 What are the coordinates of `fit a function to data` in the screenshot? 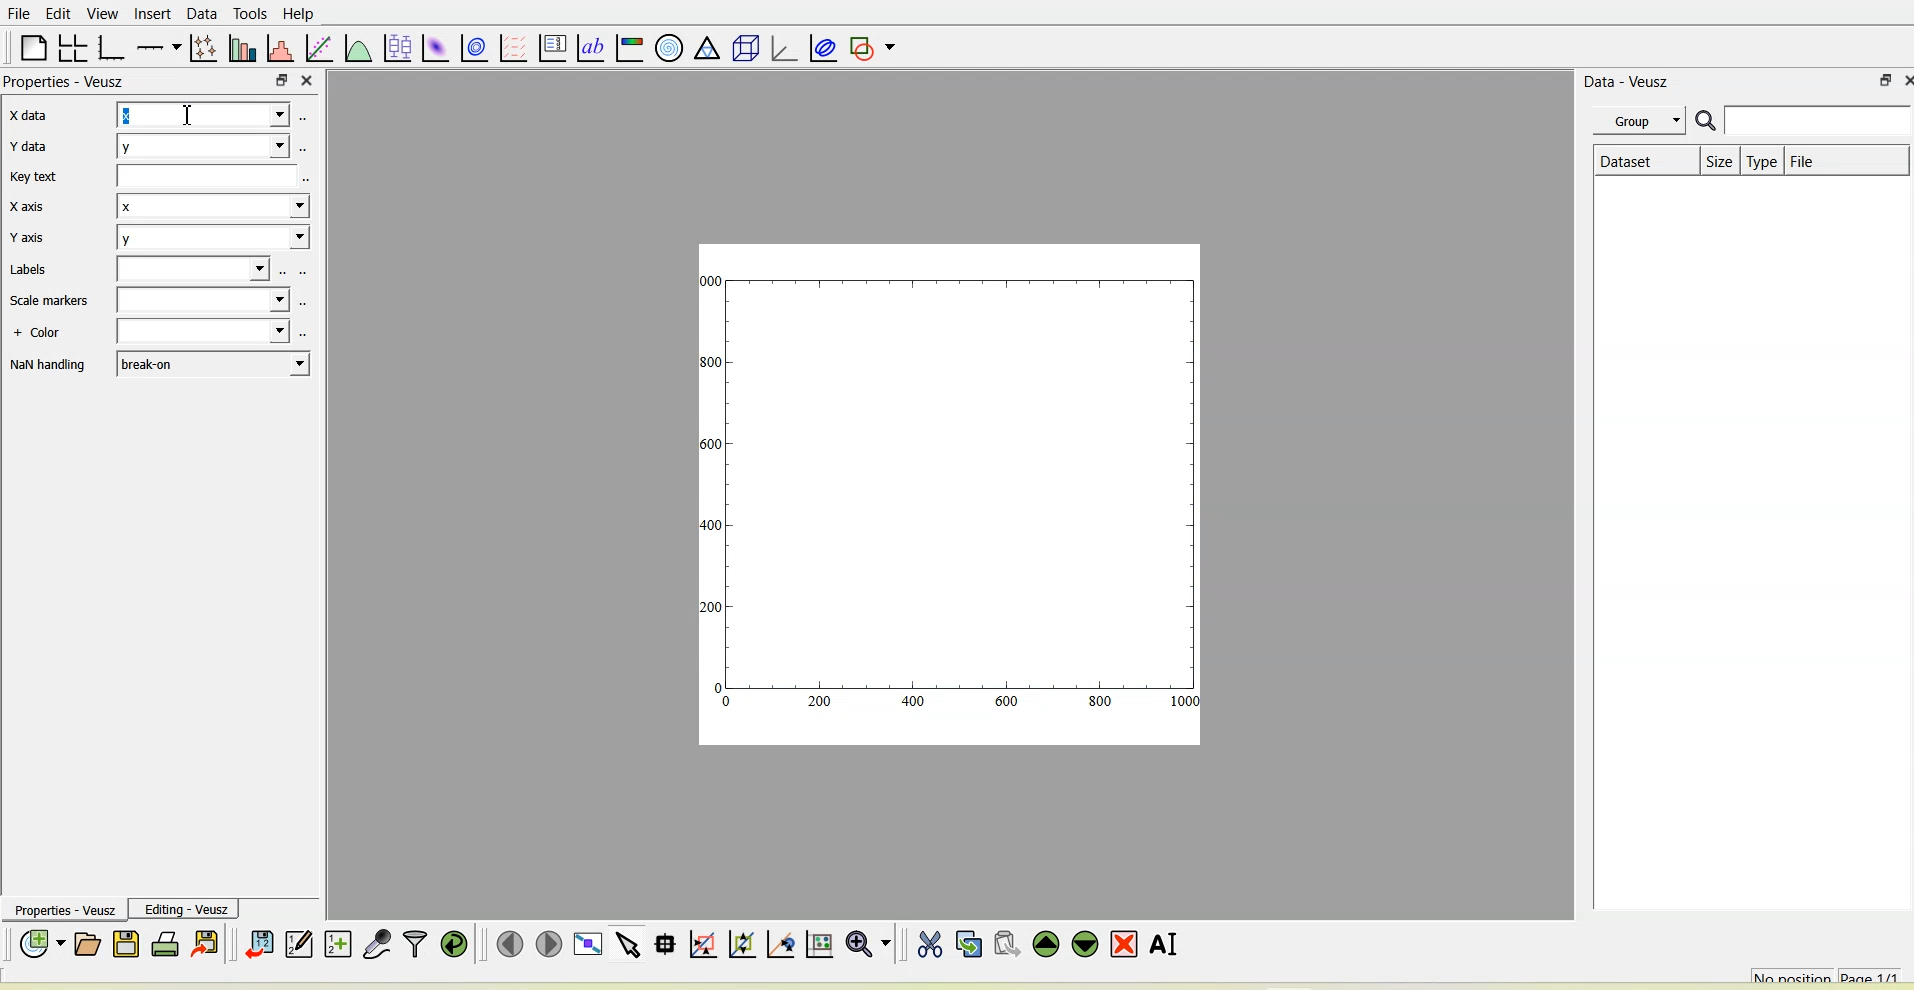 It's located at (318, 48).